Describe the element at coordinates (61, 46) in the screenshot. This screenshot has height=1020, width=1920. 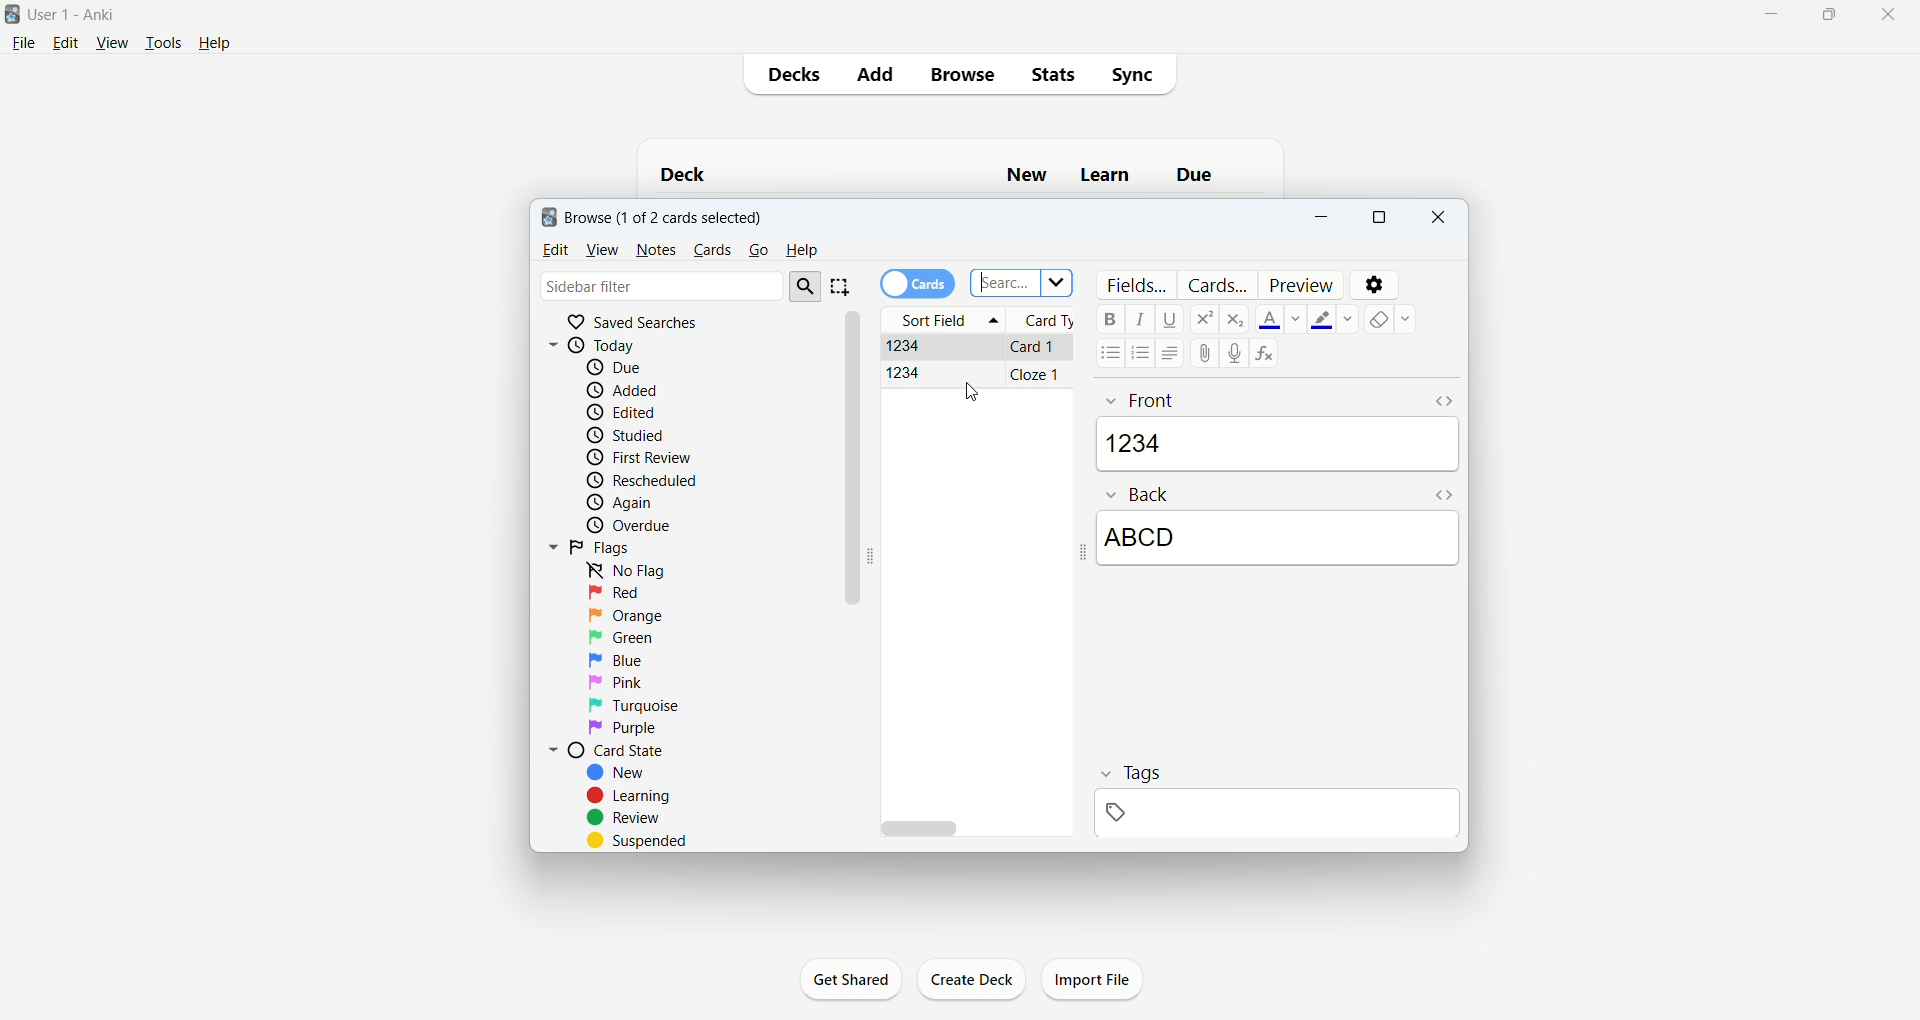
I see `edit` at that location.